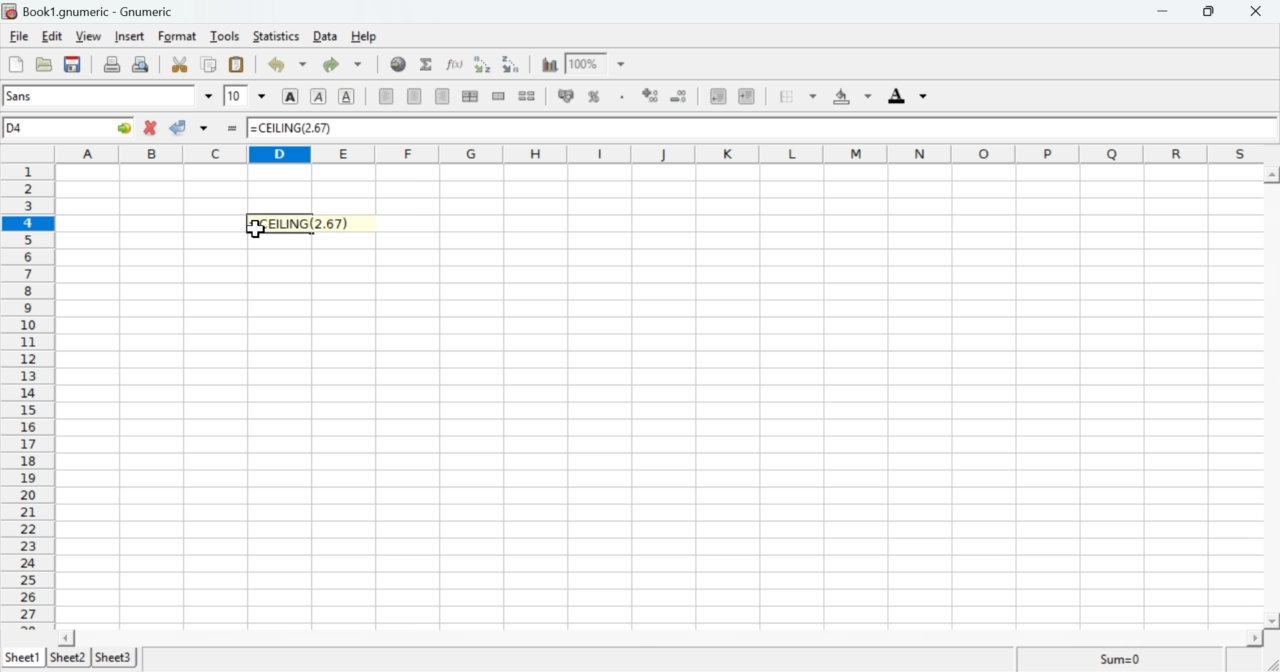  Describe the element at coordinates (45, 65) in the screenshot. I see `Open` at that location.